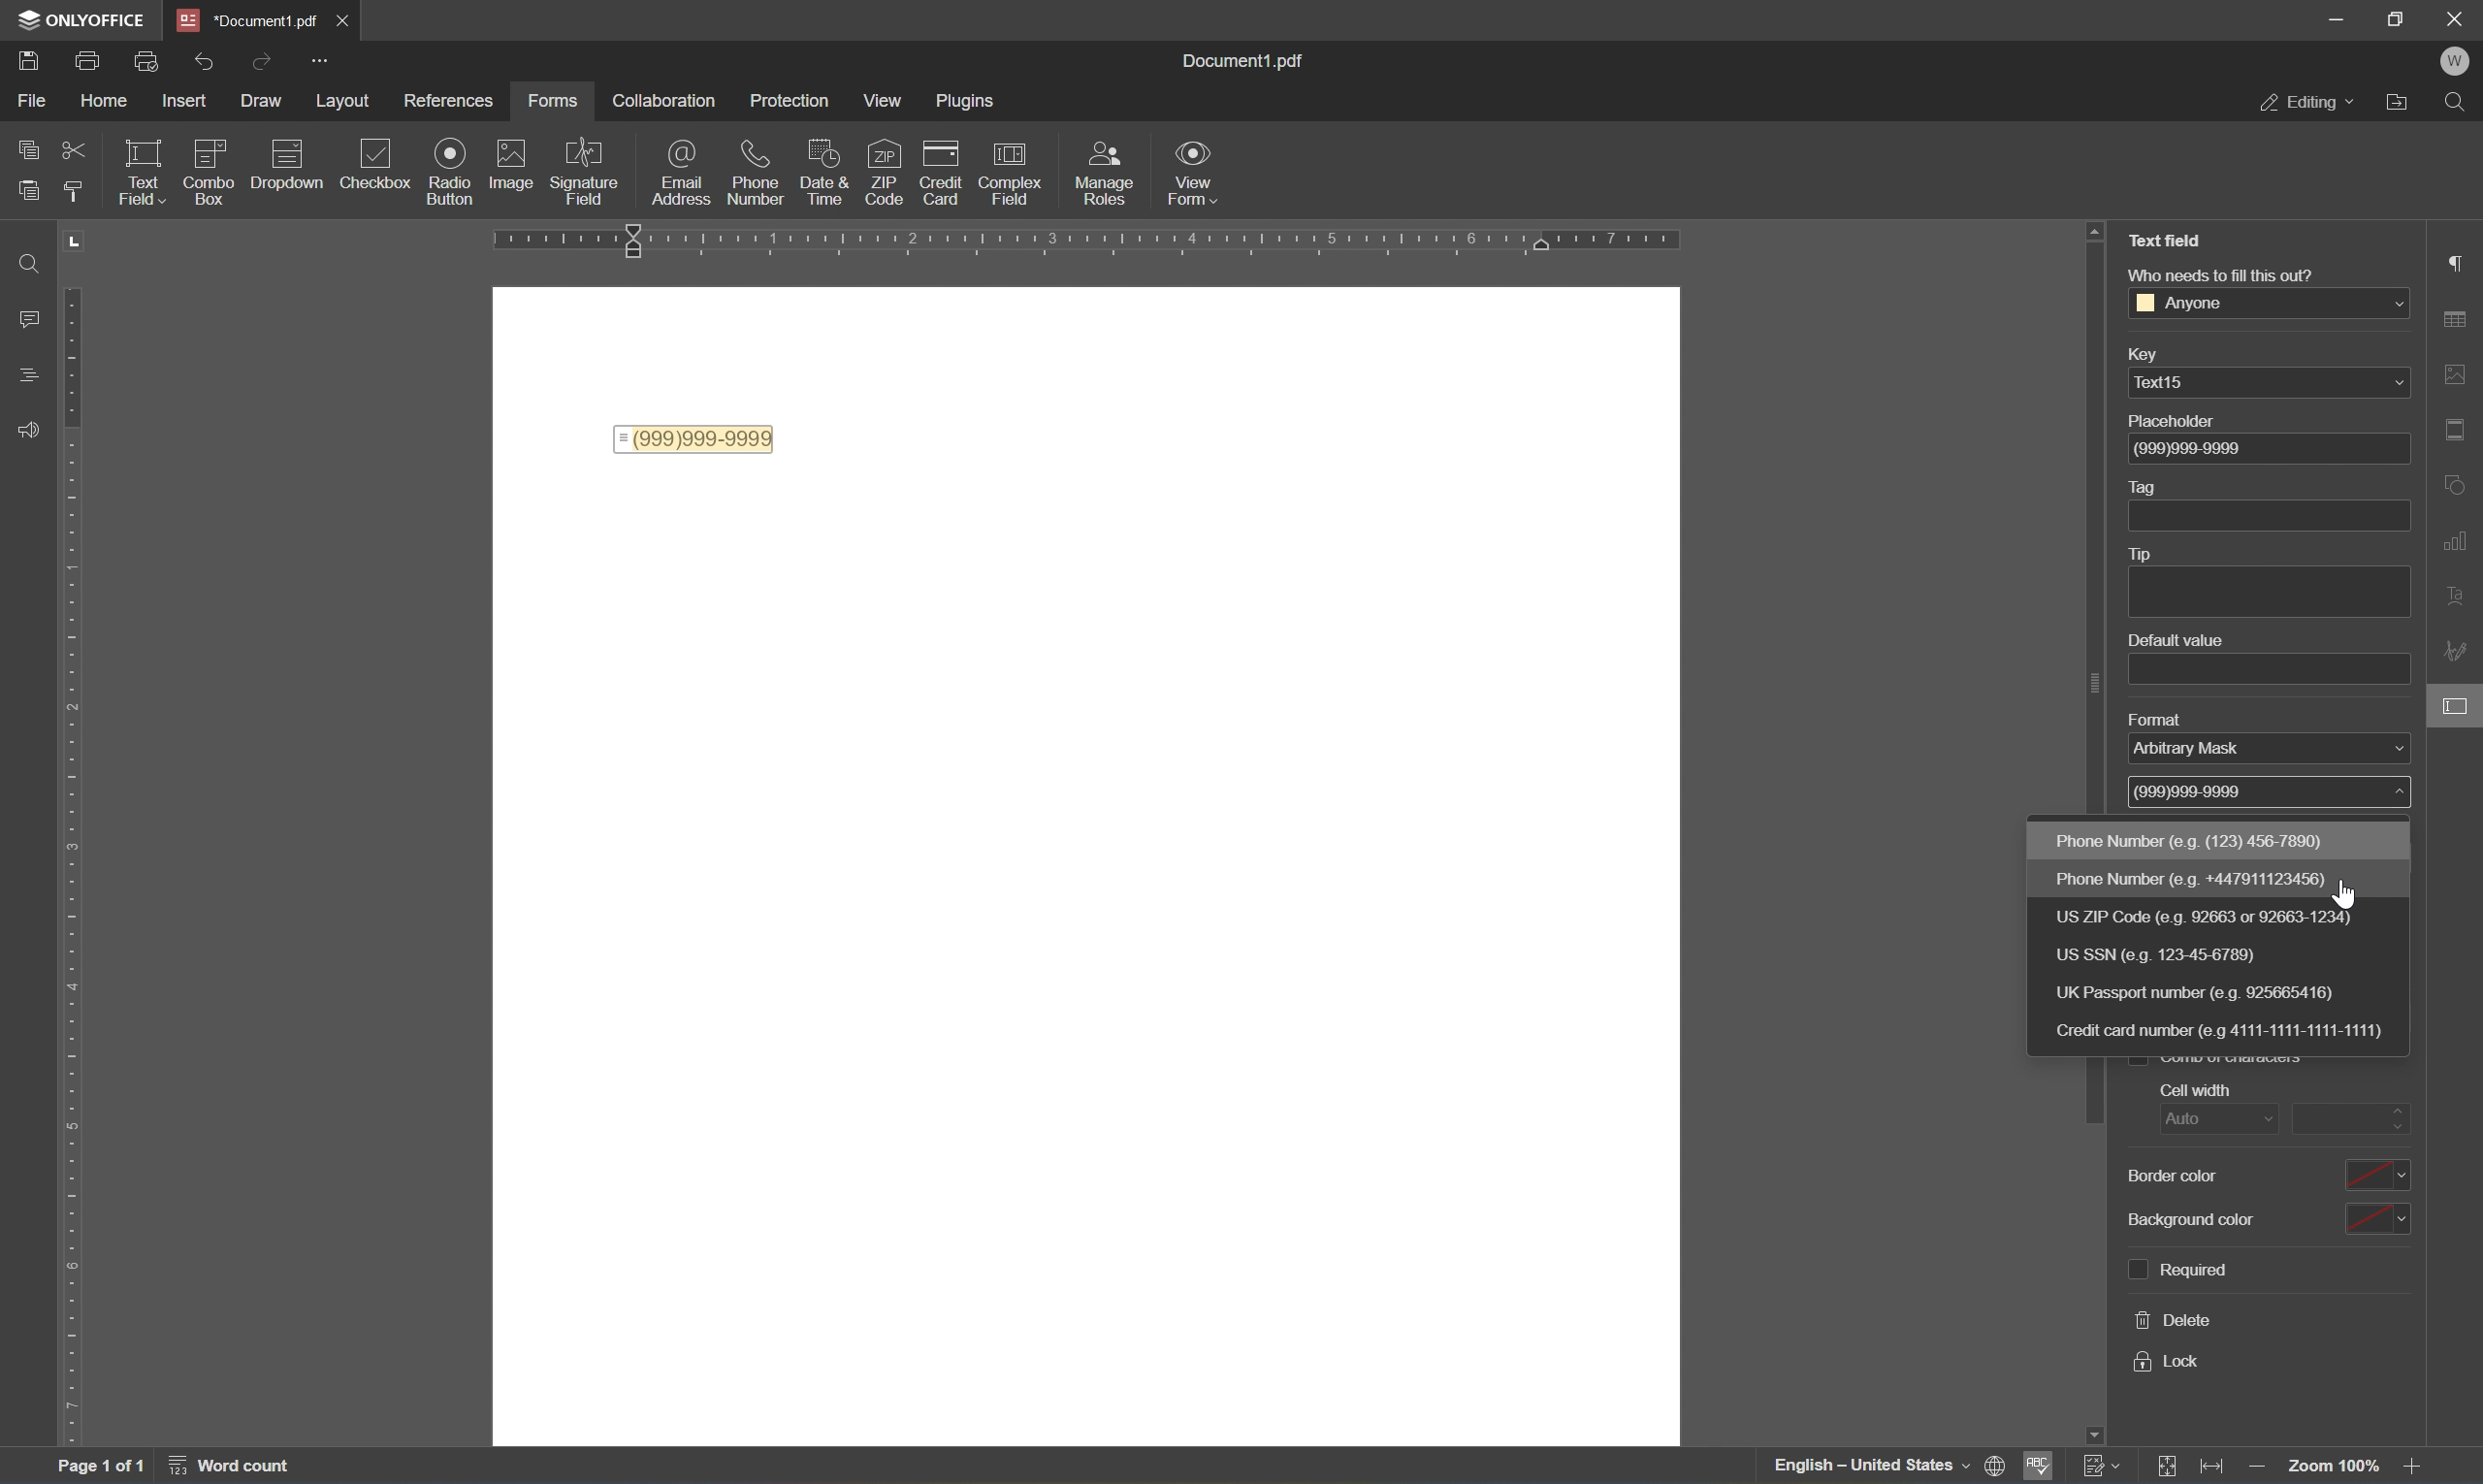 The height and width of the screenshot is (1484, 2483). What do you see at coordinates (2219, 275) in the screenshot?
I see `who needs to fill this out?` at bounding box center [2219, 275].